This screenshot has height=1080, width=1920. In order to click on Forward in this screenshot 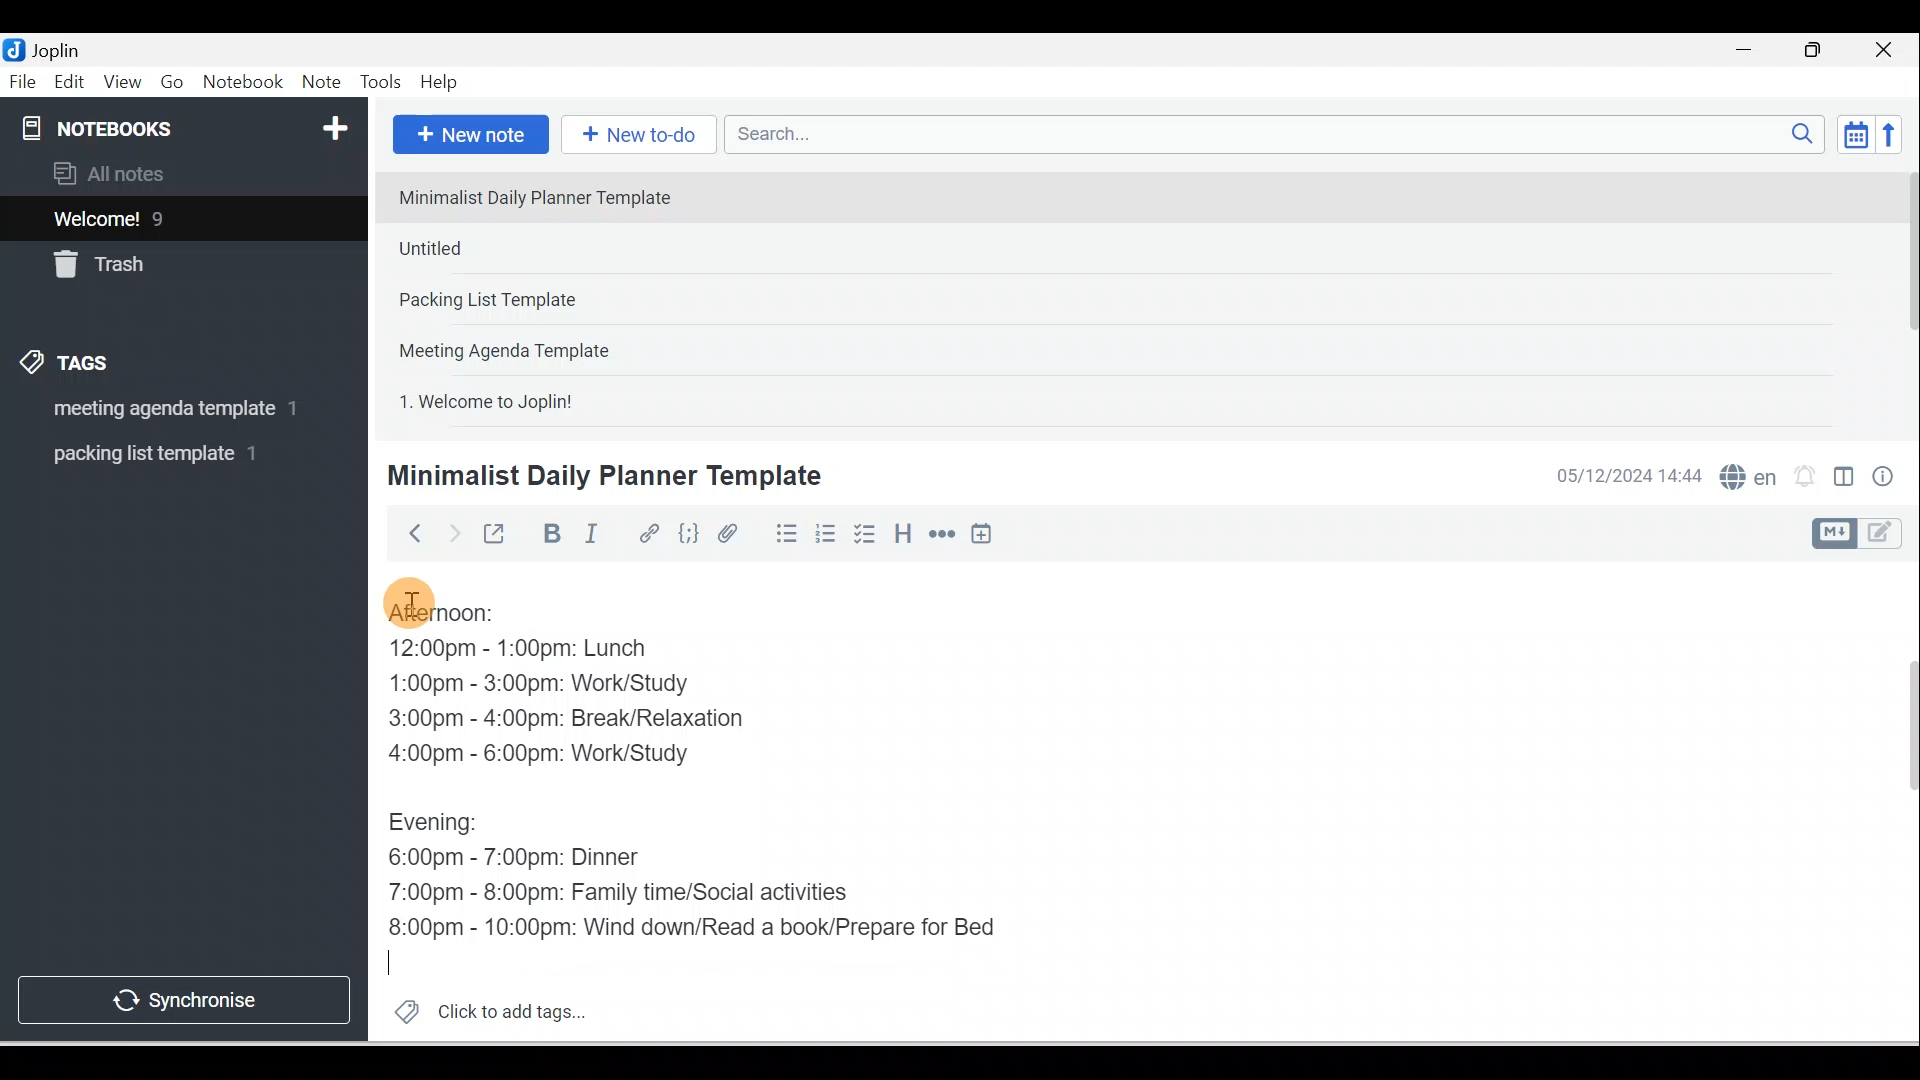, I will do `click(452, 532)`.